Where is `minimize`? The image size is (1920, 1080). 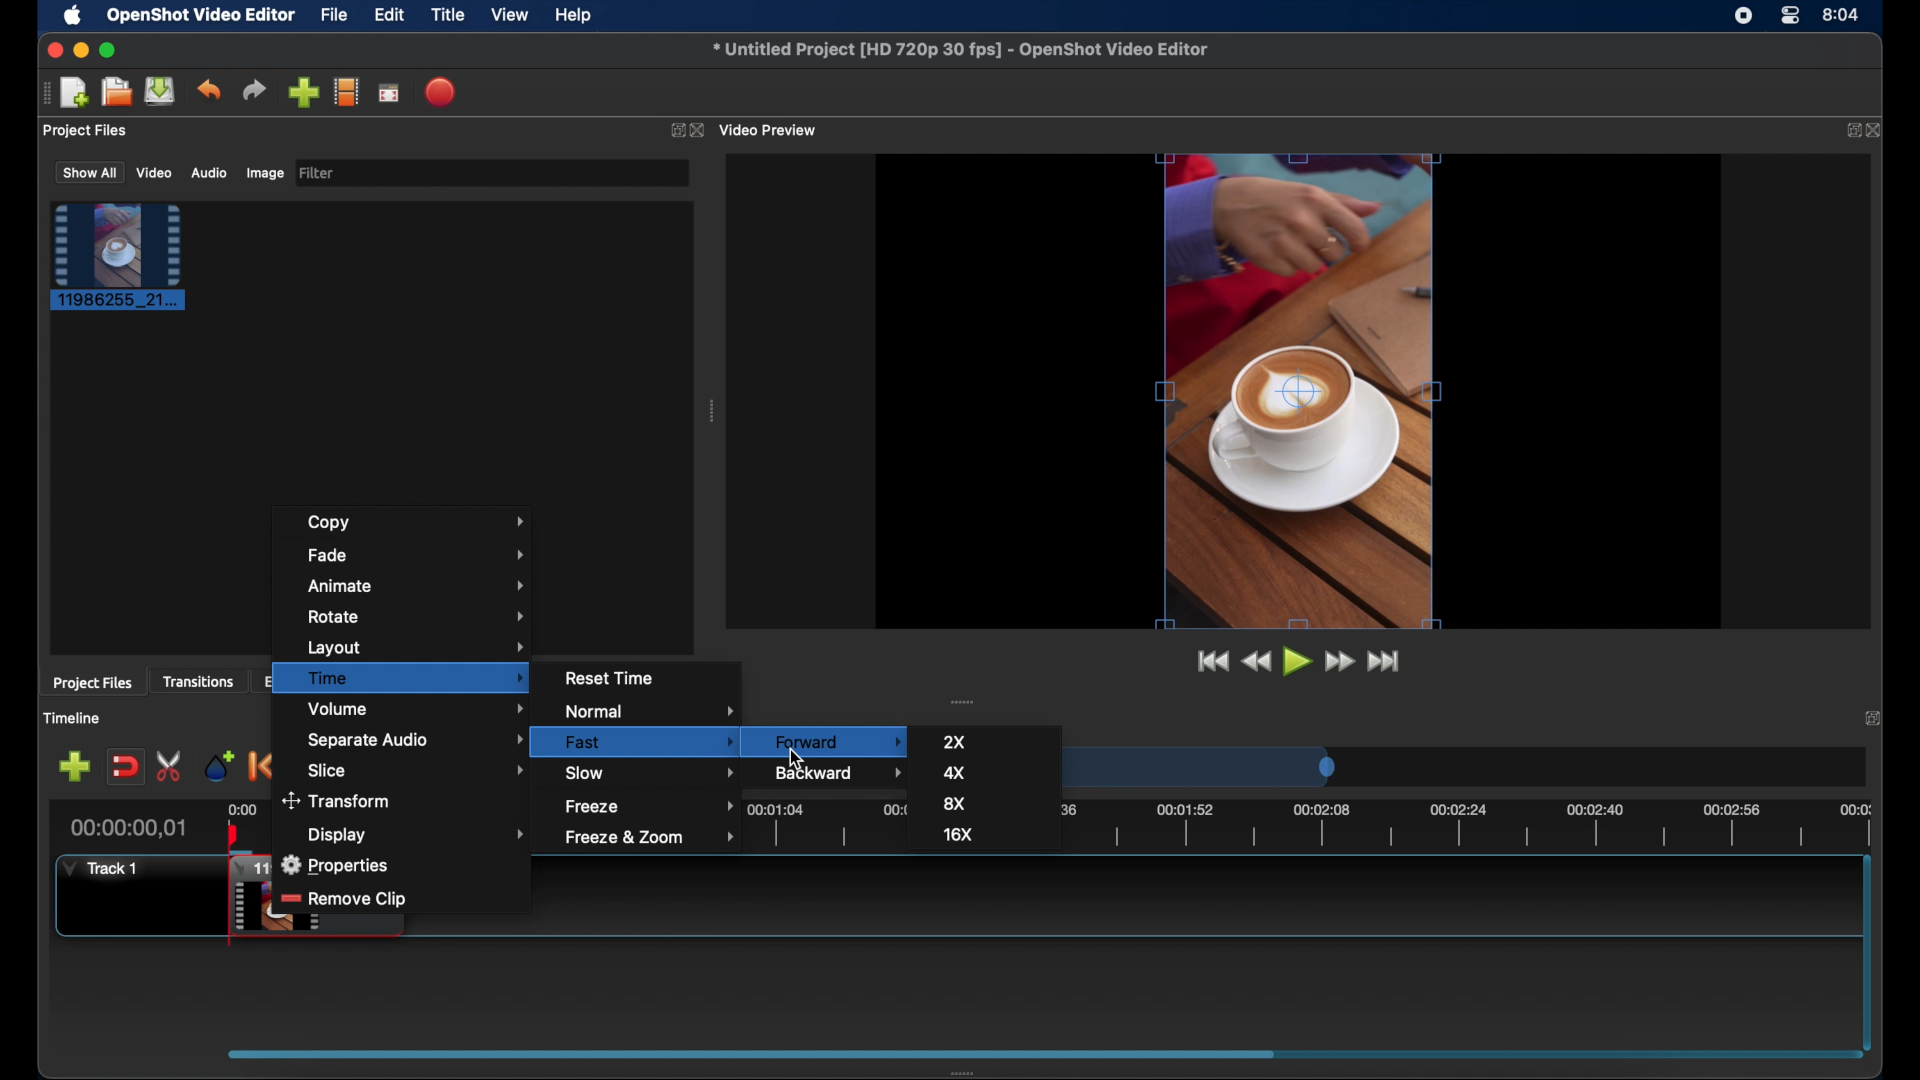 minimize is located at coordinates (81, 50).